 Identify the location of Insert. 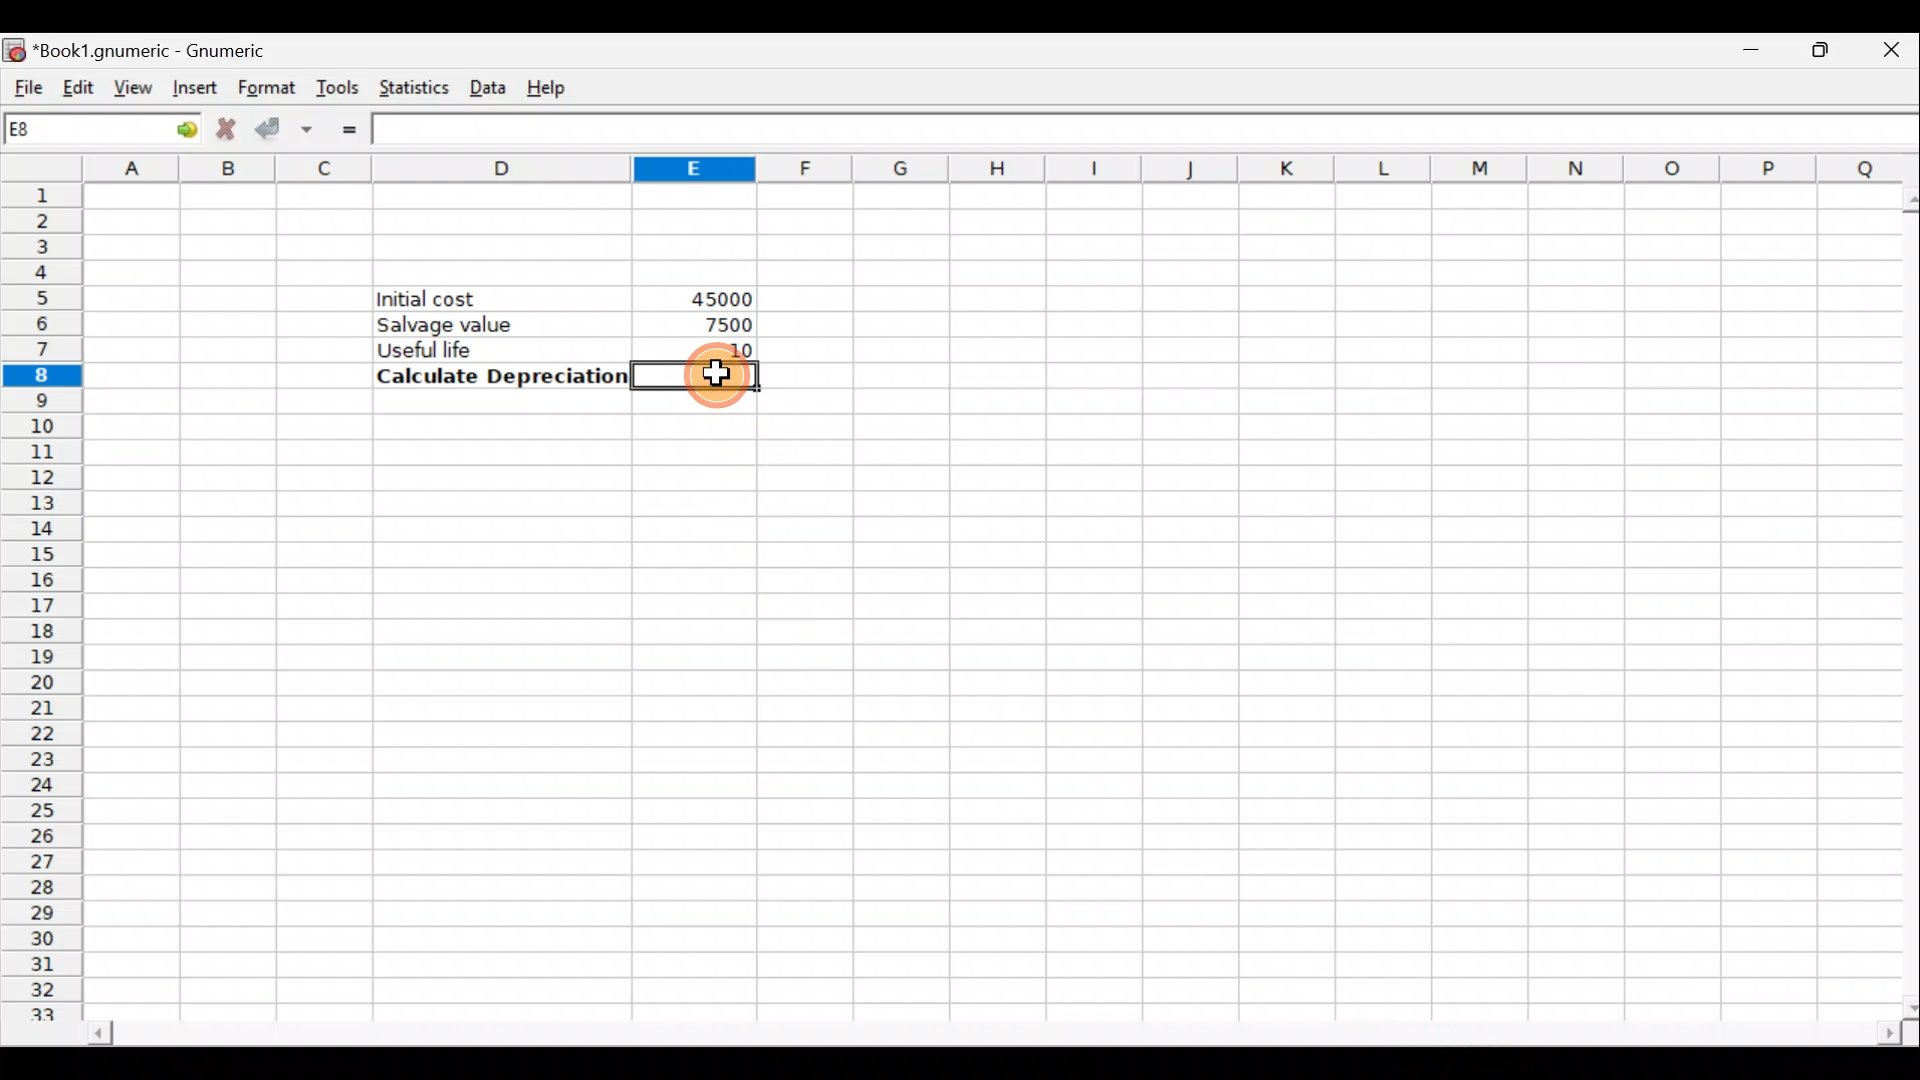
(192, 88).